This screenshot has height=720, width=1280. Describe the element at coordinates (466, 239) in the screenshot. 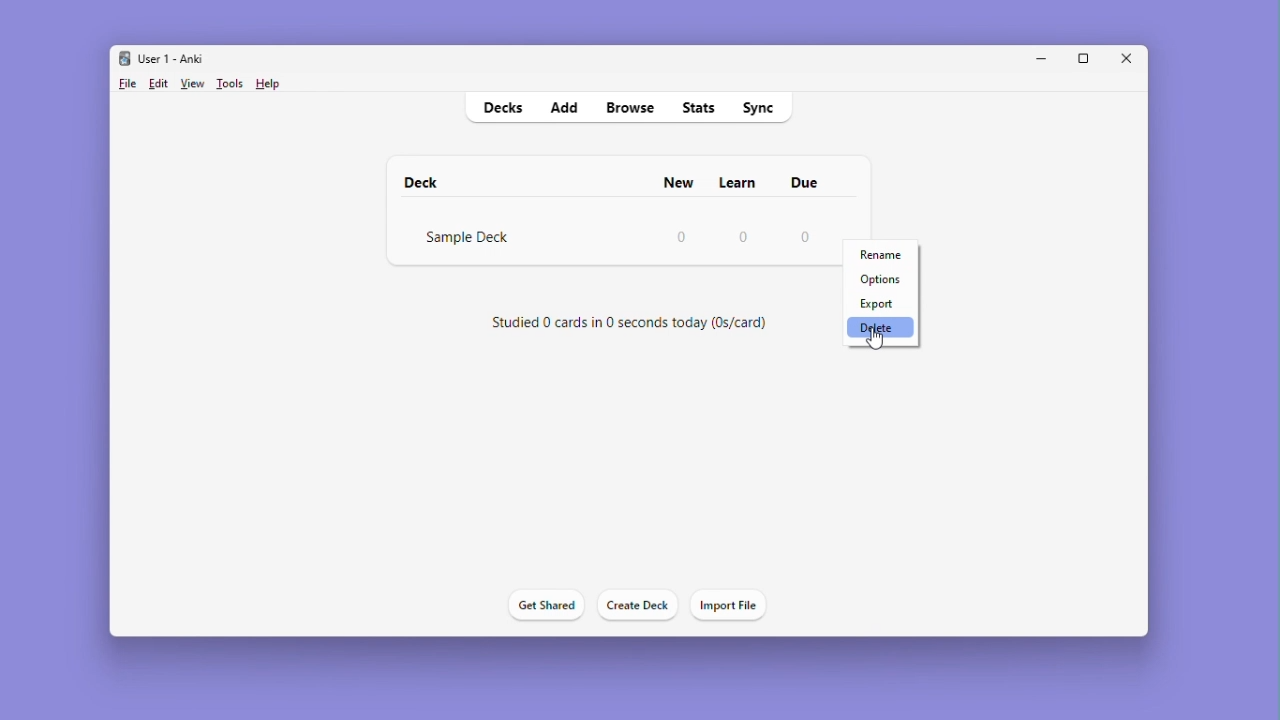

I see `Sample Deck` at that location.